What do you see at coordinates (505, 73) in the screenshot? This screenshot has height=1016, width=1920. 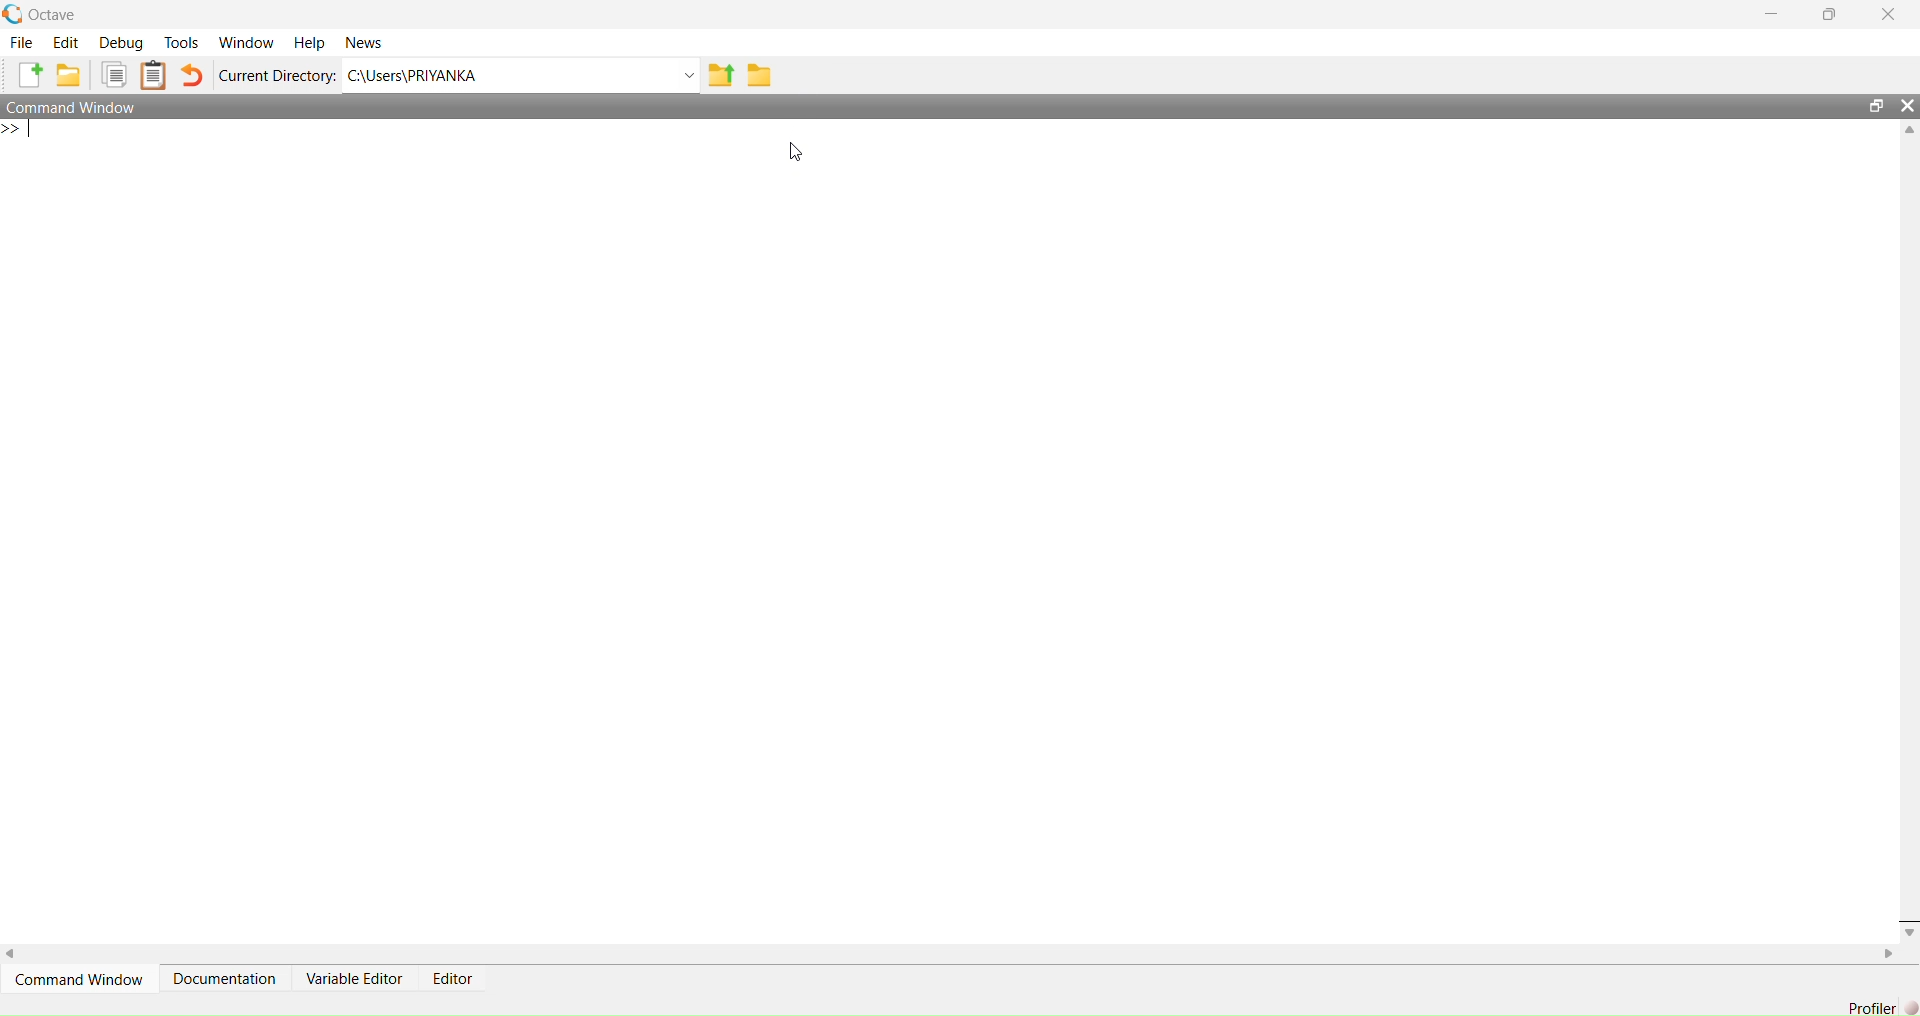 I see `C:/Users/PRIYANKA` at bounding box center [505, 73].